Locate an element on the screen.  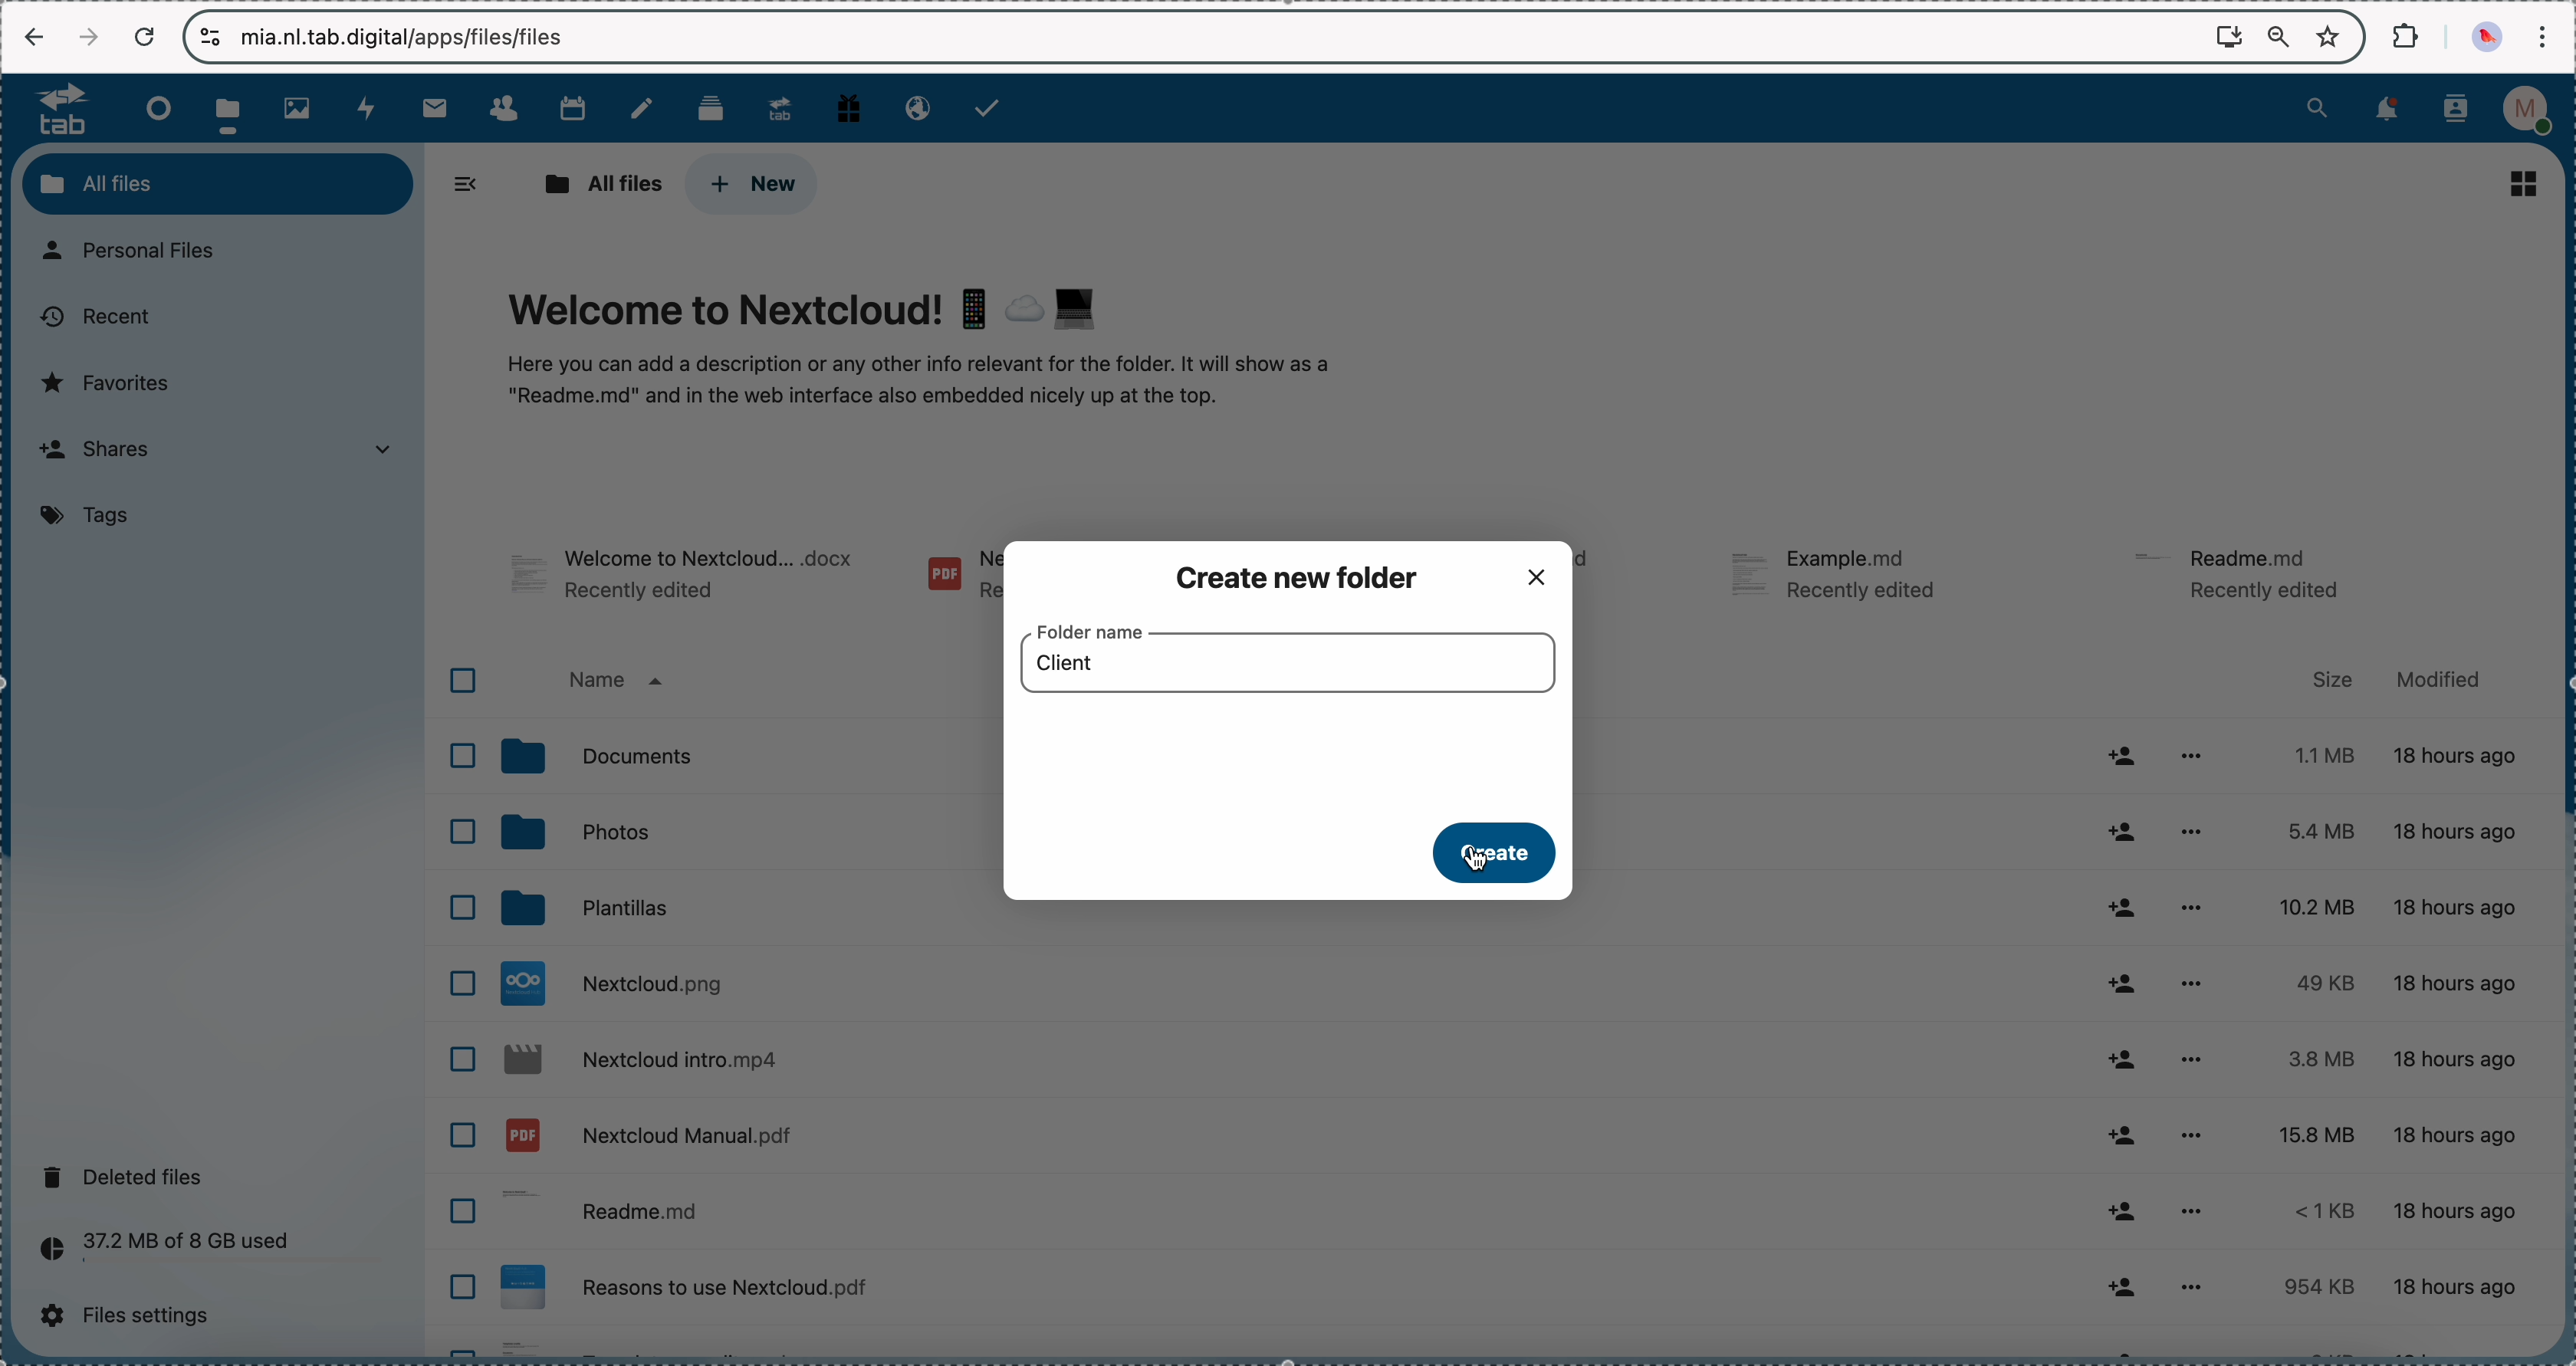
37.2 MB of 8 GB is located at coordinates (158, 1252).